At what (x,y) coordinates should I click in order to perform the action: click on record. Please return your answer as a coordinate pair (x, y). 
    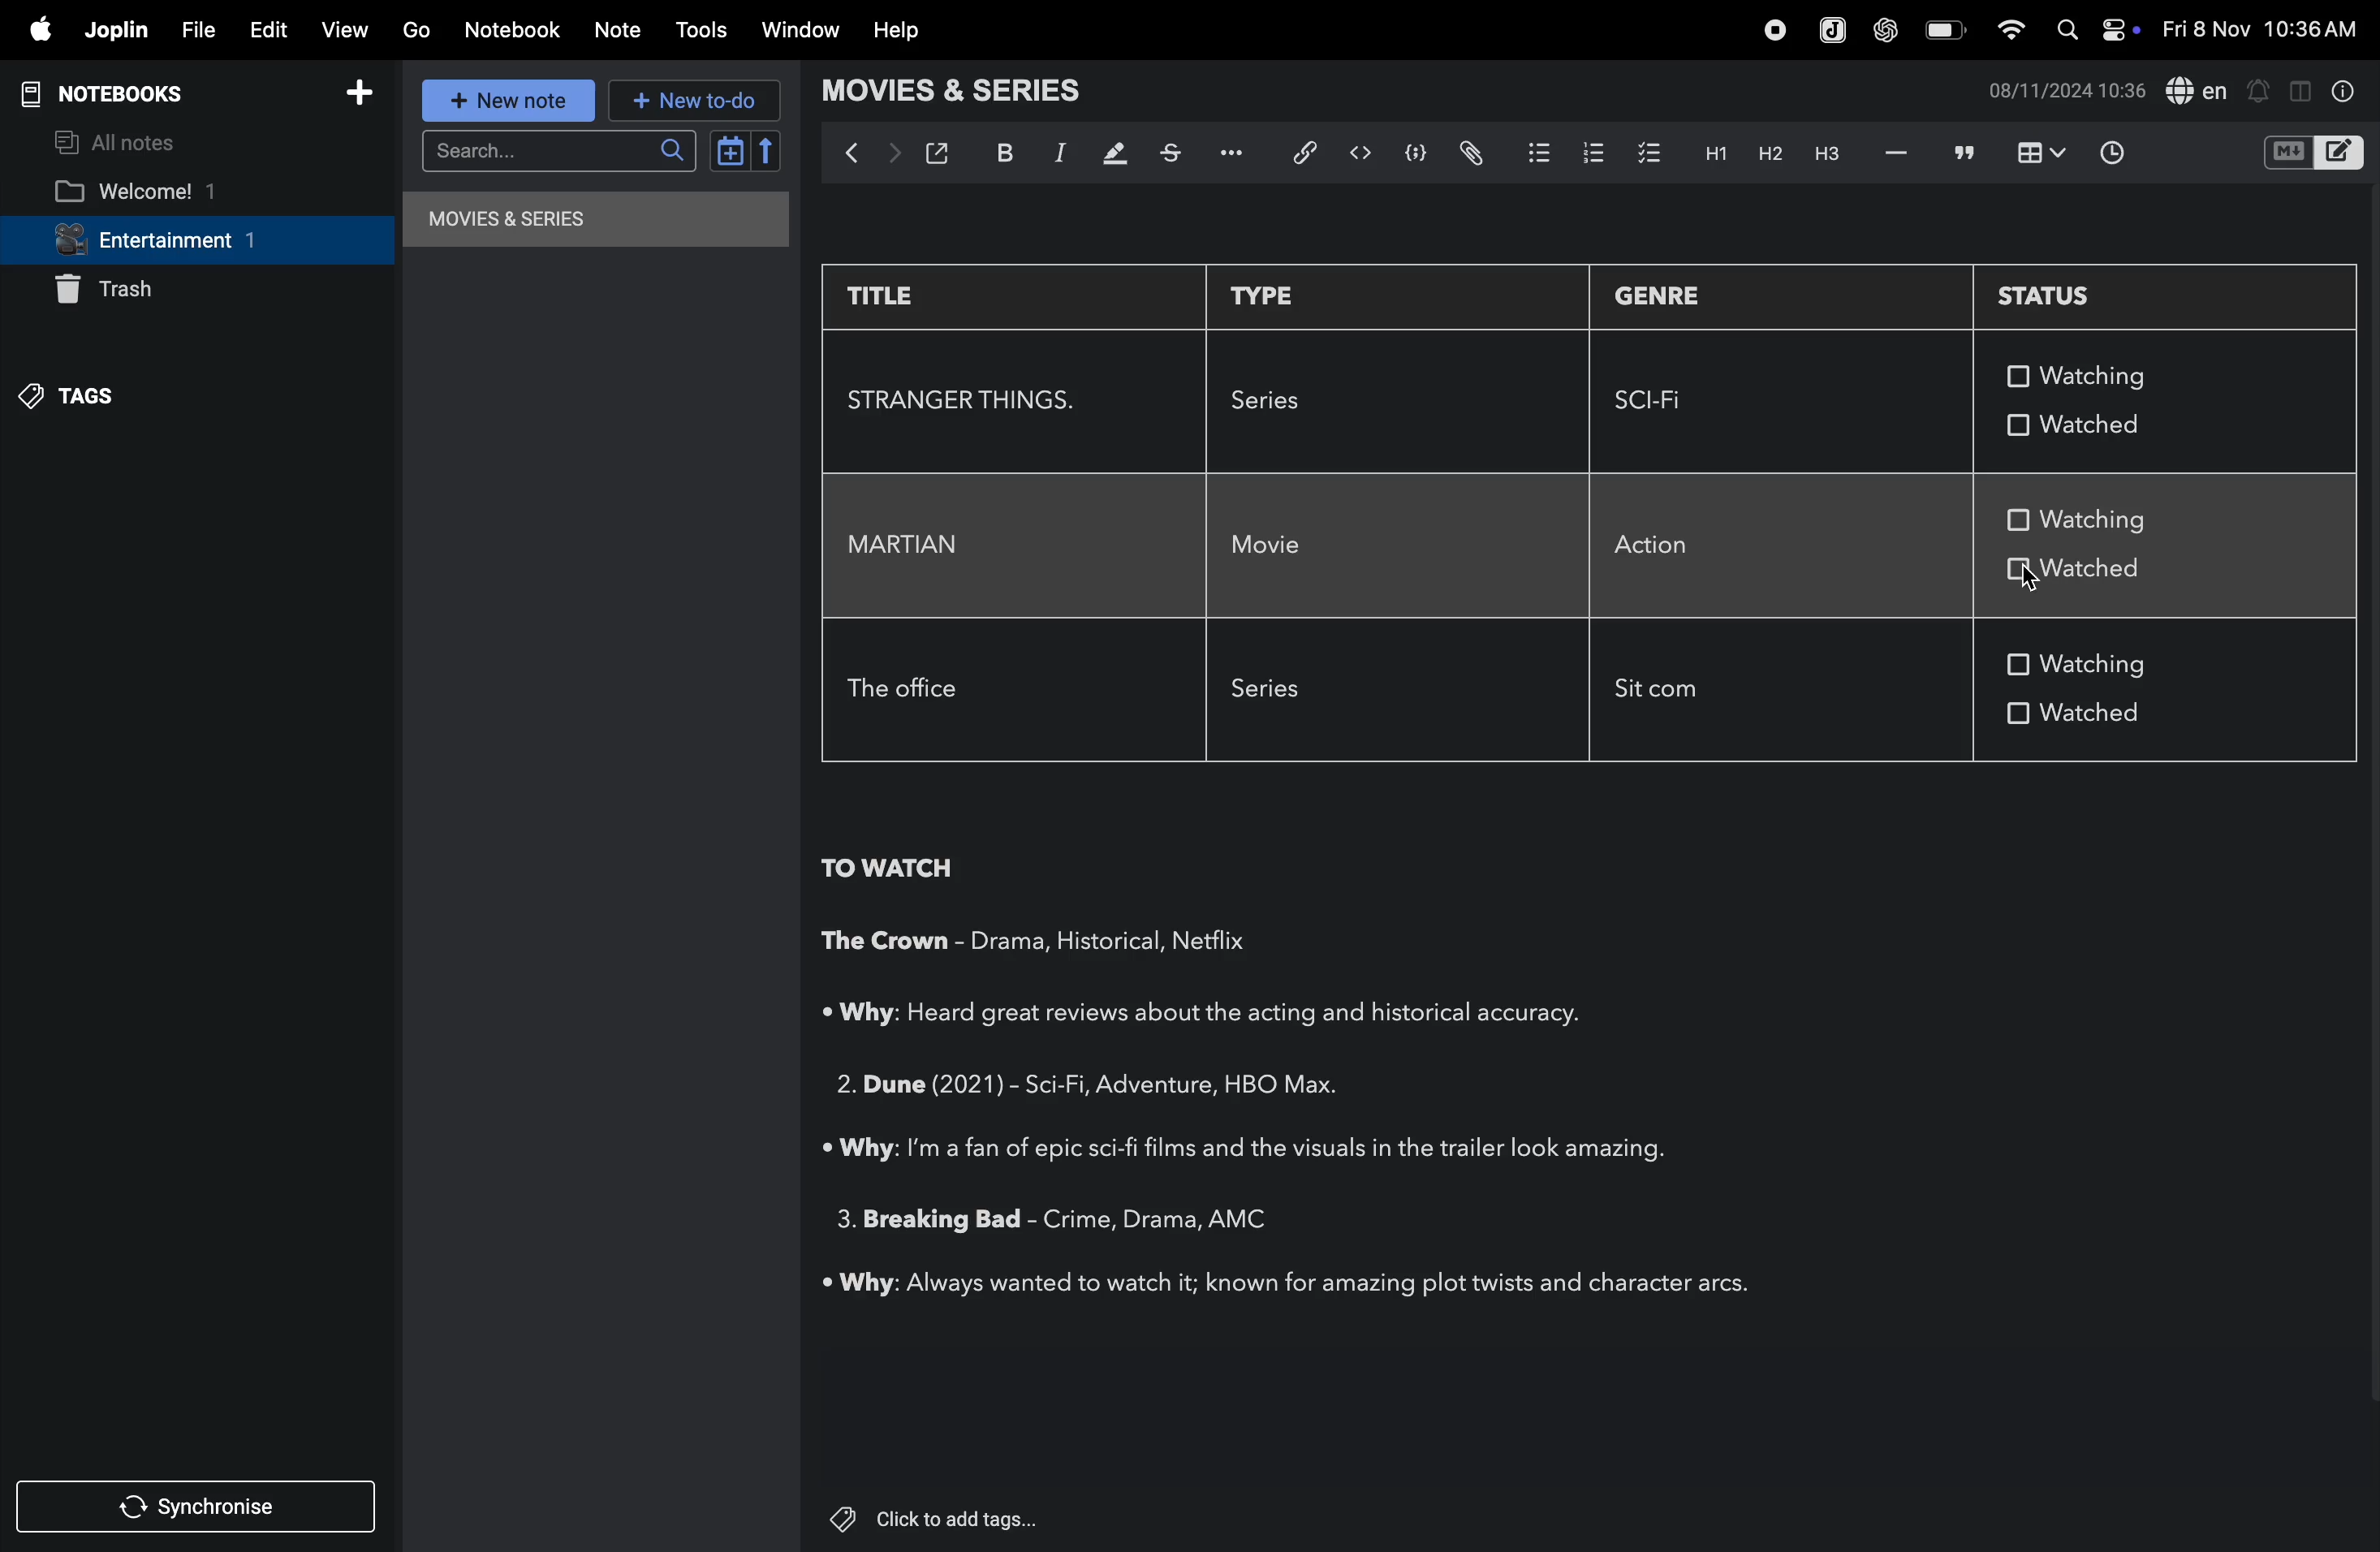
    Looking at the image, I should click on (1774, 31).